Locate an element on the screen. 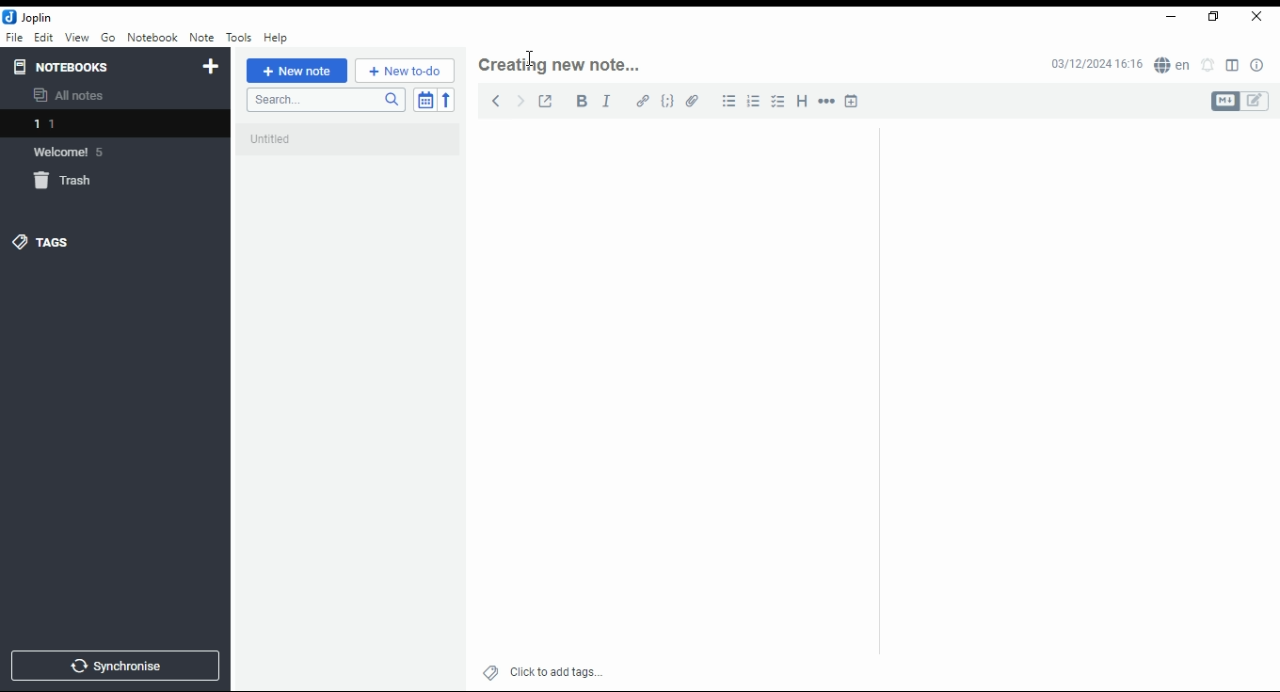  tags is located at coordinates (41, 241).